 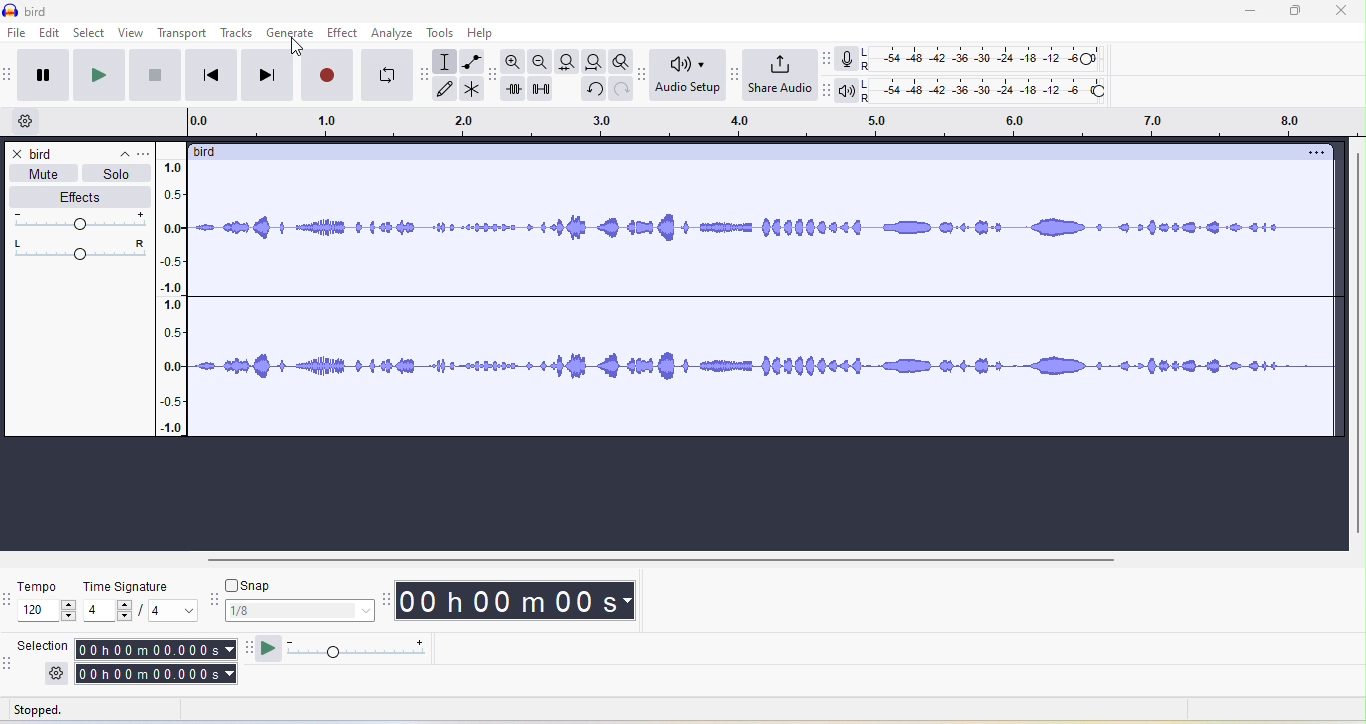 I want to click on stopped, so click(x=55, y=711).